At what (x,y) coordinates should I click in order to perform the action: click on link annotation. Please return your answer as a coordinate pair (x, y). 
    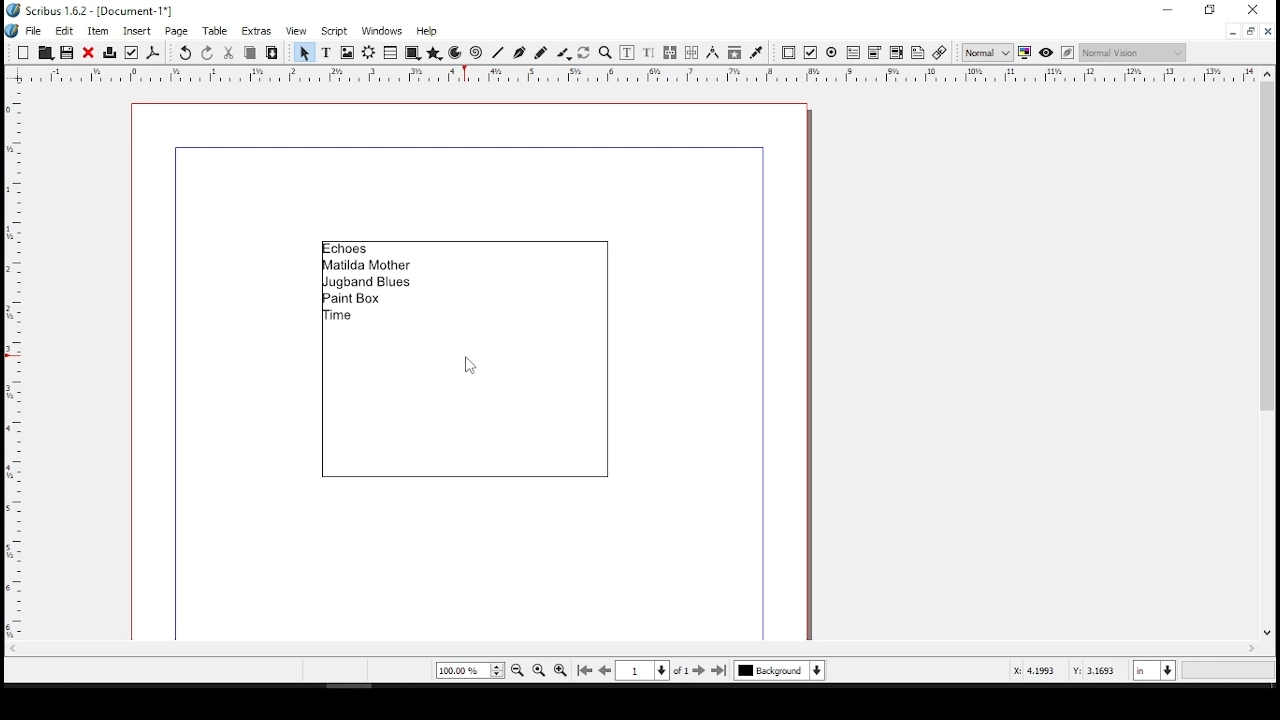
    Looking at the image, I should click on (940, 53).